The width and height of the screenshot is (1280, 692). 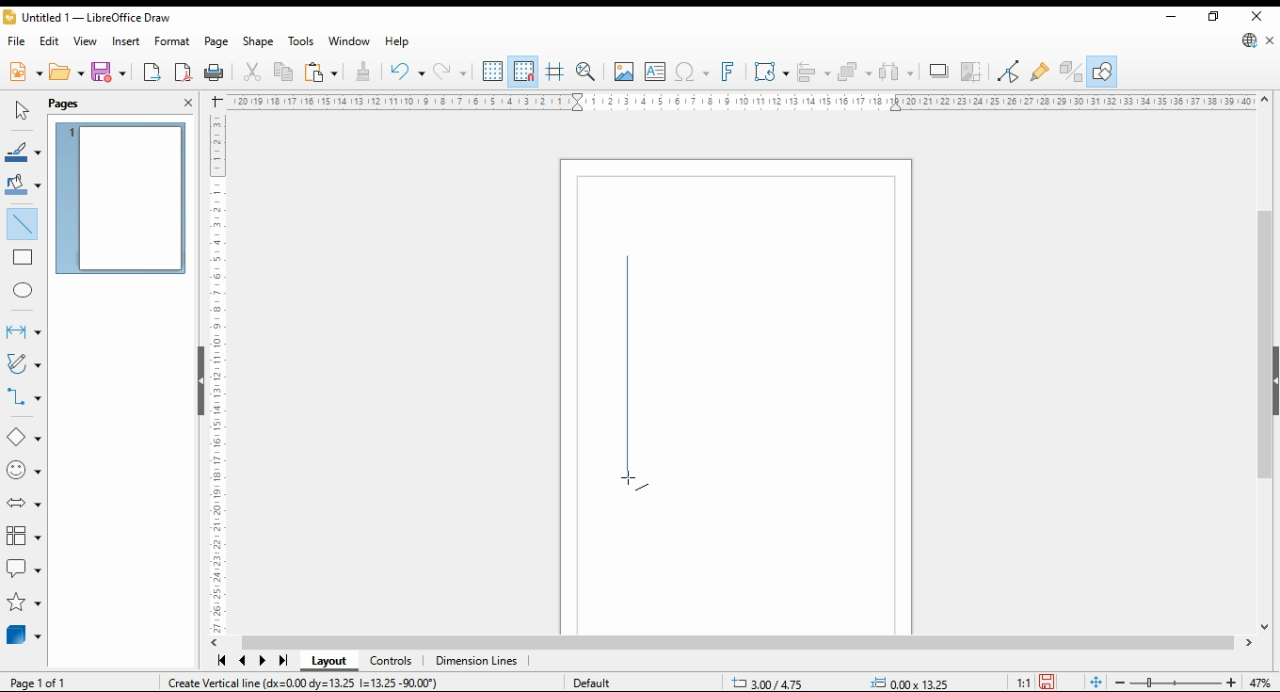 What do you see at coordinates (1053, 681) in the screenshot?
I see `save` at bounding box center [1053, 681].